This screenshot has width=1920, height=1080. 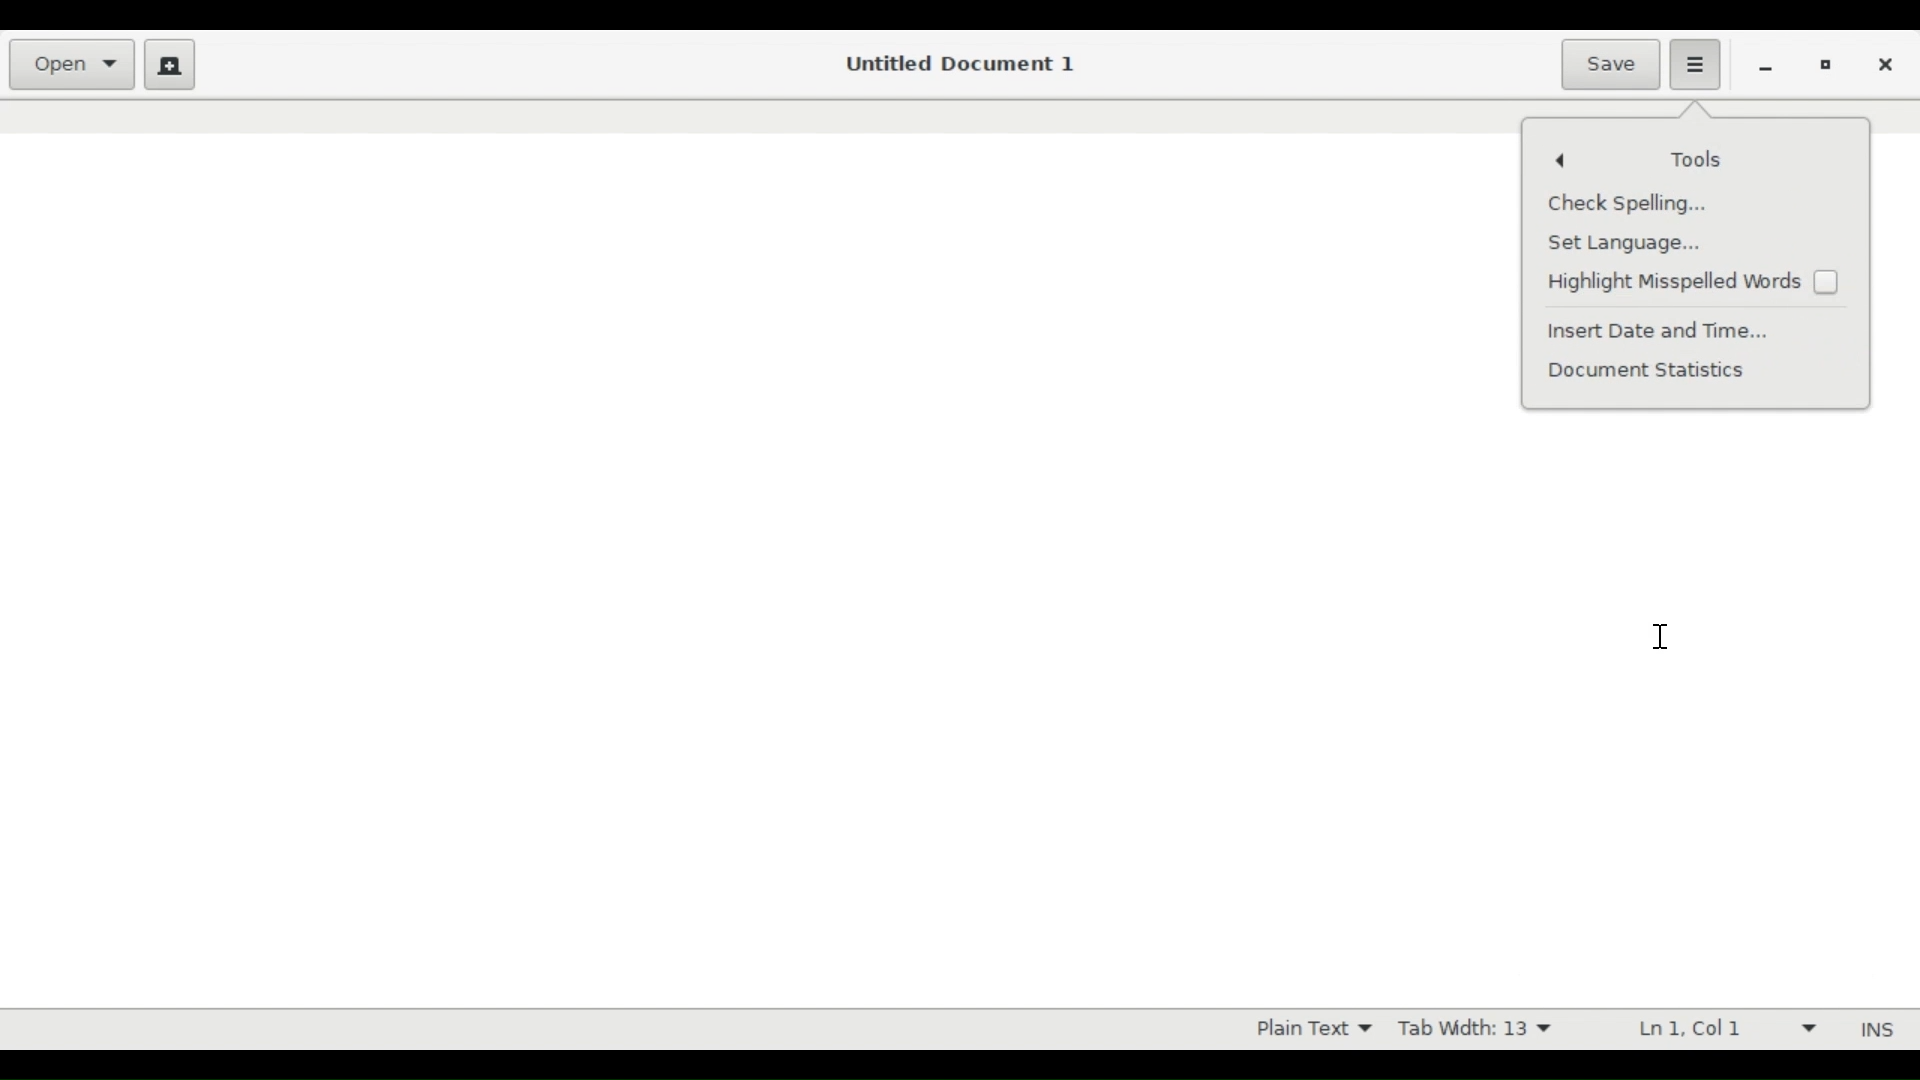 What do you see at coordinates (1762, 67) in the screenshot?
I see `minimize` at bounding box center [1762, 67].